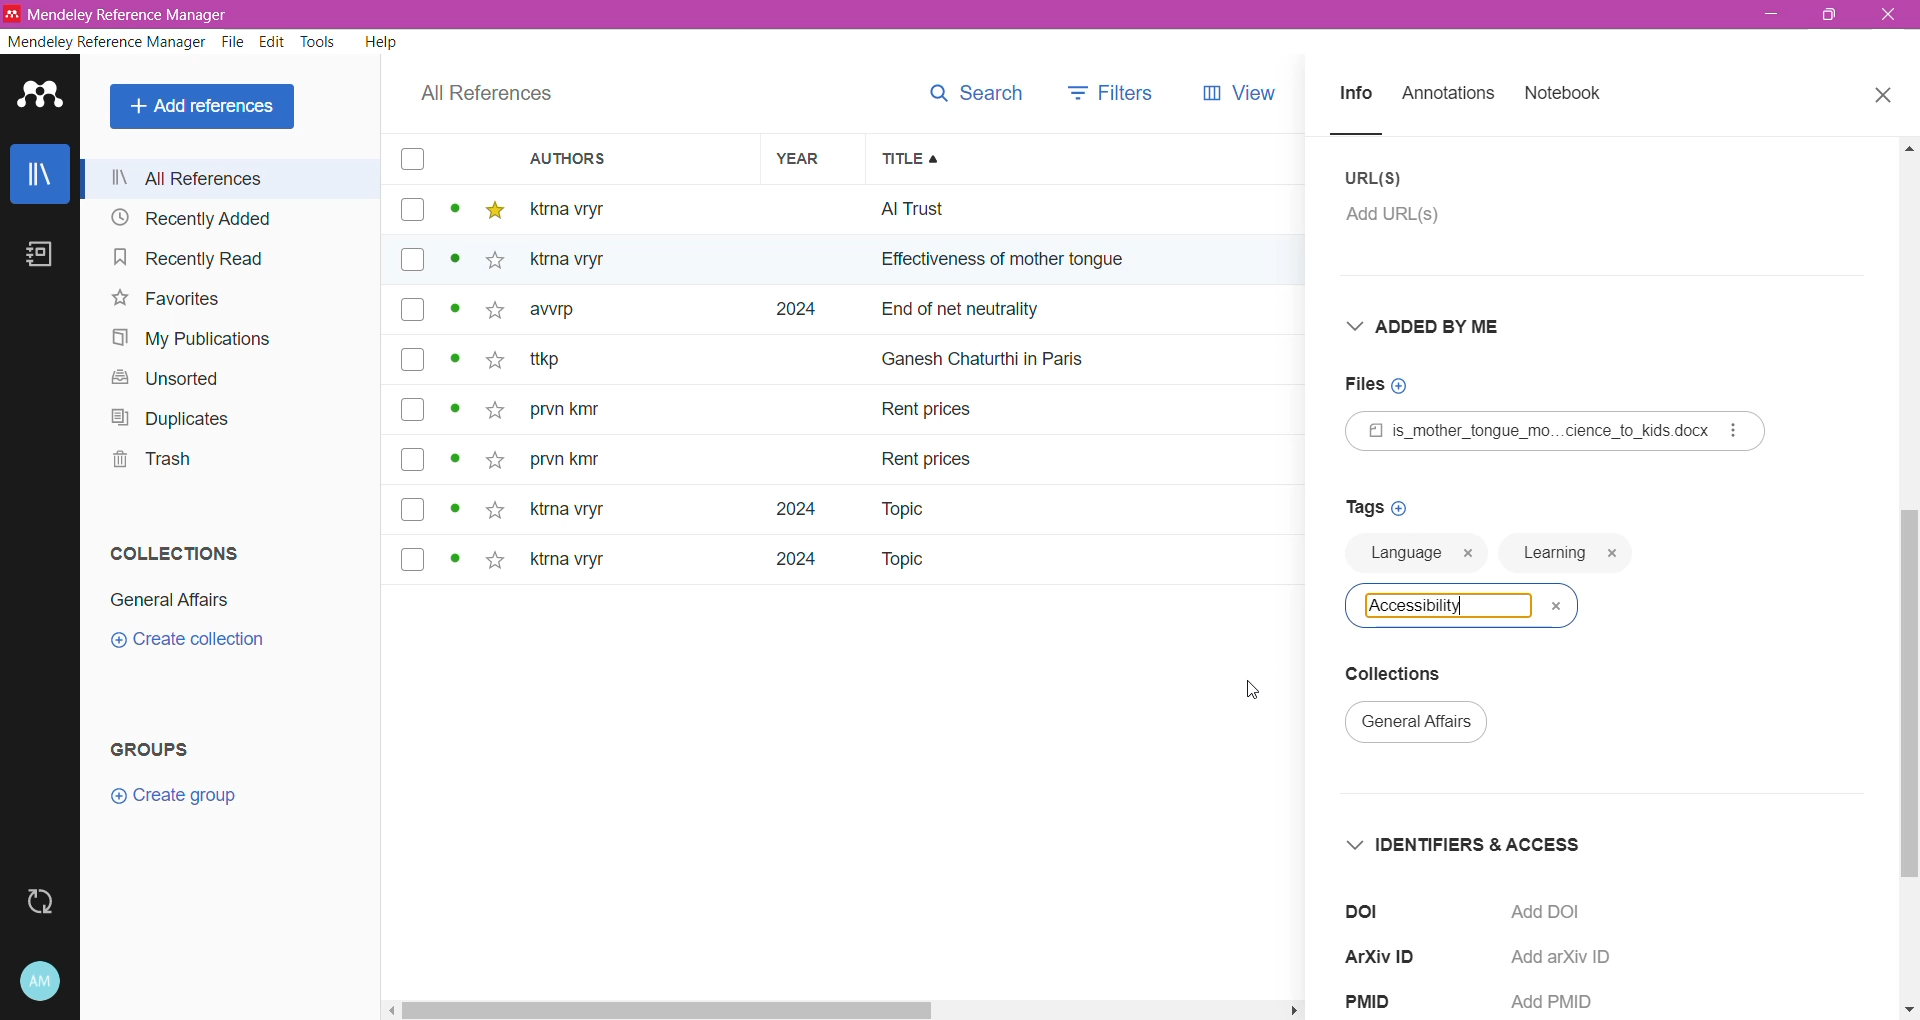  What do you see at coordinates (41, 982) in the screenshot?
I see `Account and Help` at bounding box center [41, 982].